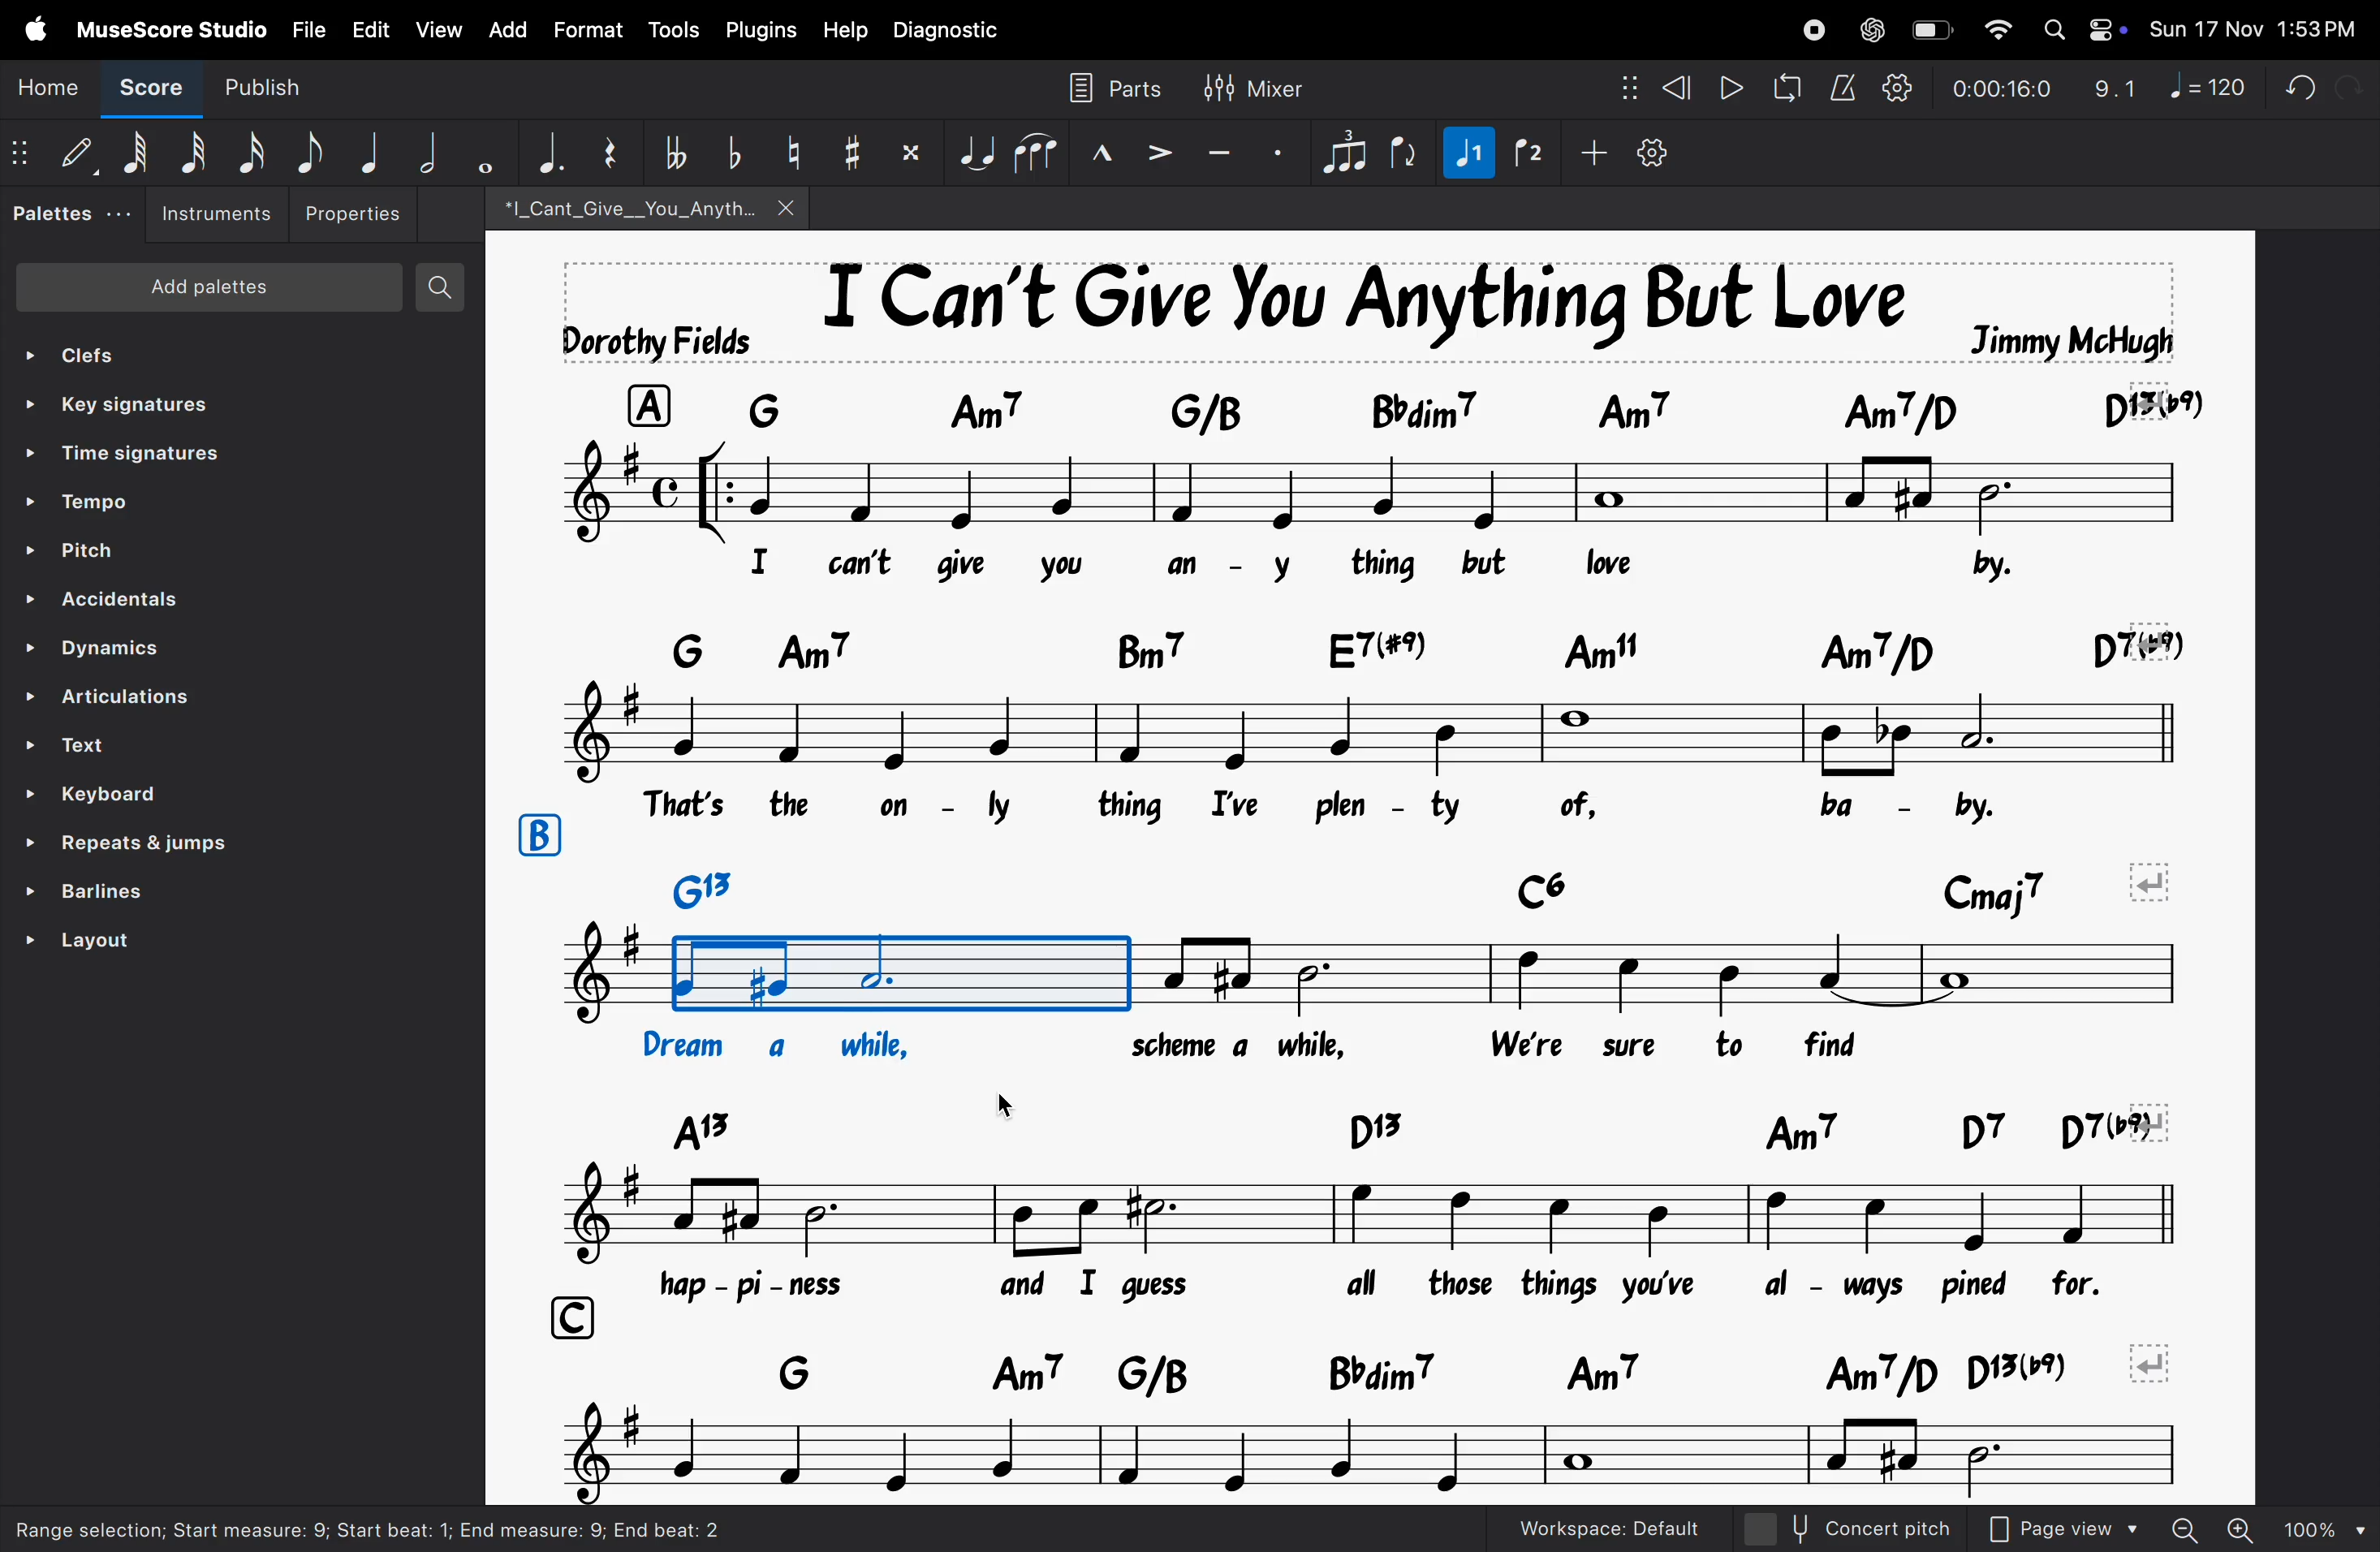 Image resolution: width=2380 pixels, height=1552 pixels. What do you see at coordinates (38, 28) in the screenshot?
I see `Apple menu` at bounding box center [38, 28].